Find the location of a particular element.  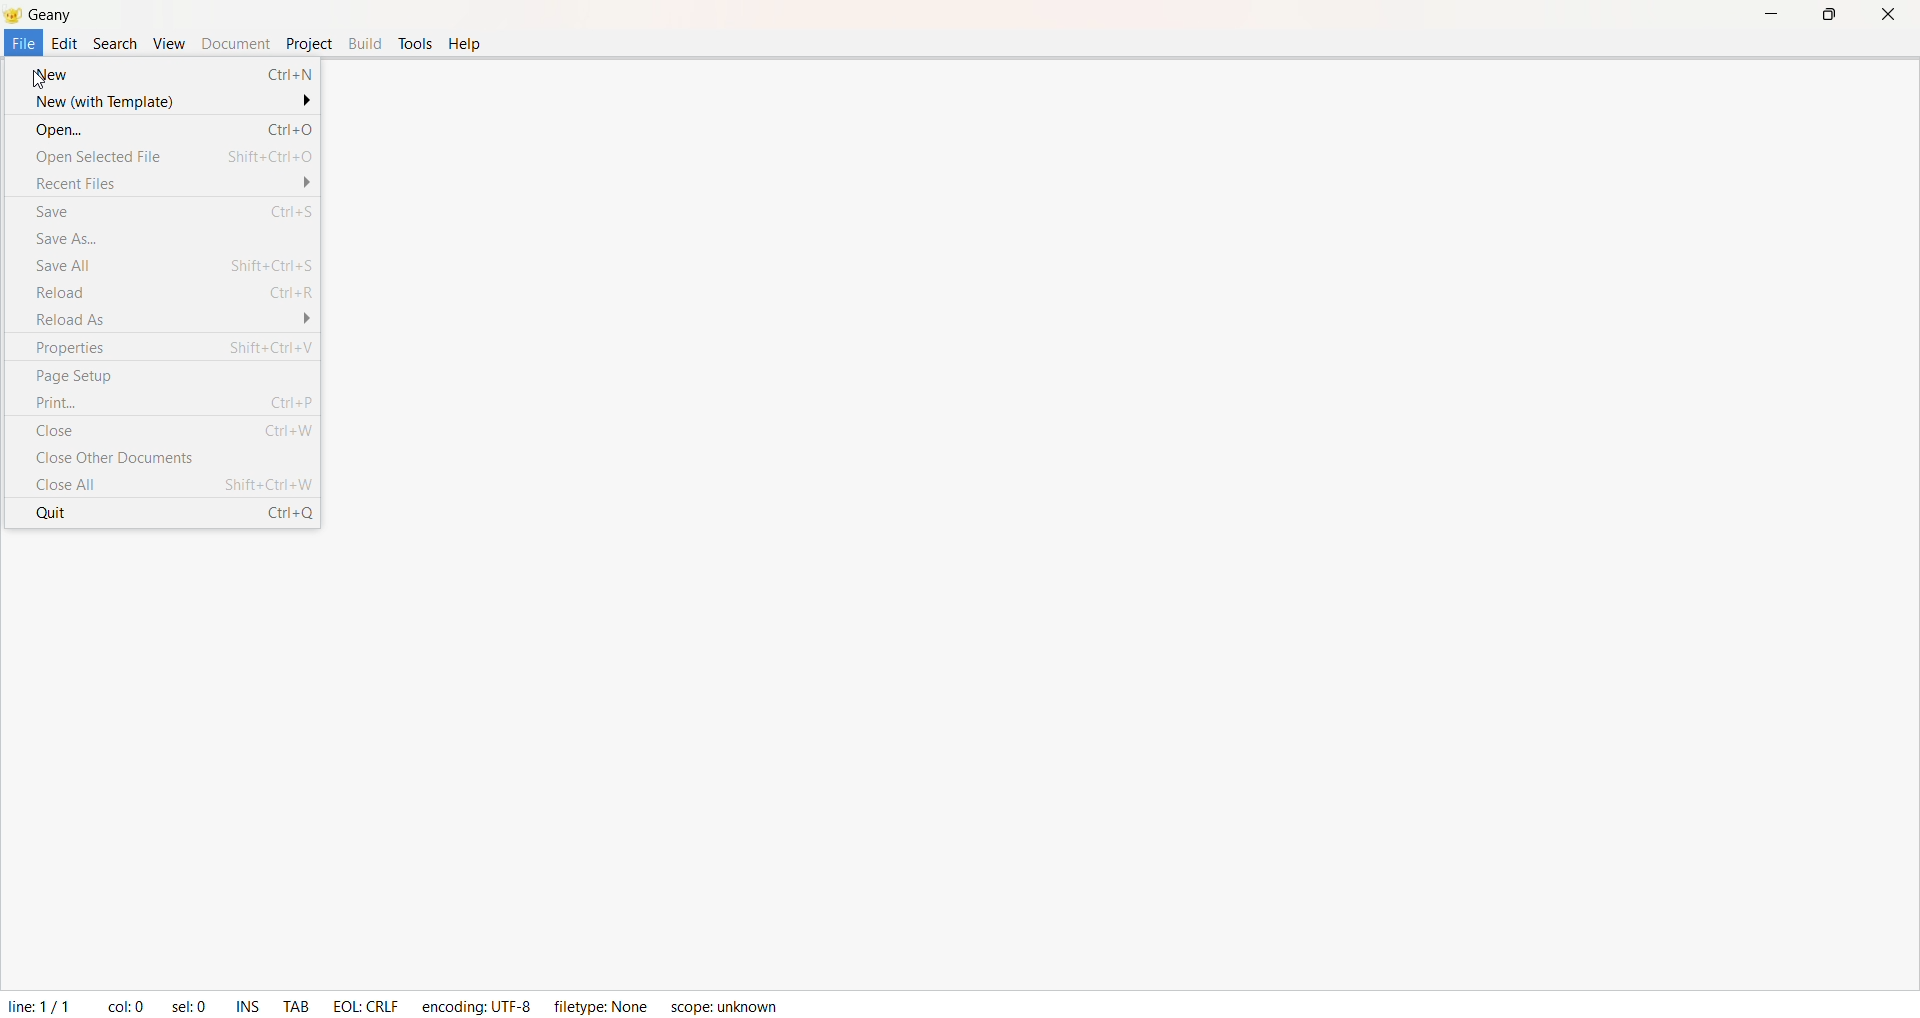

Document is located at coordinates (235, 45).